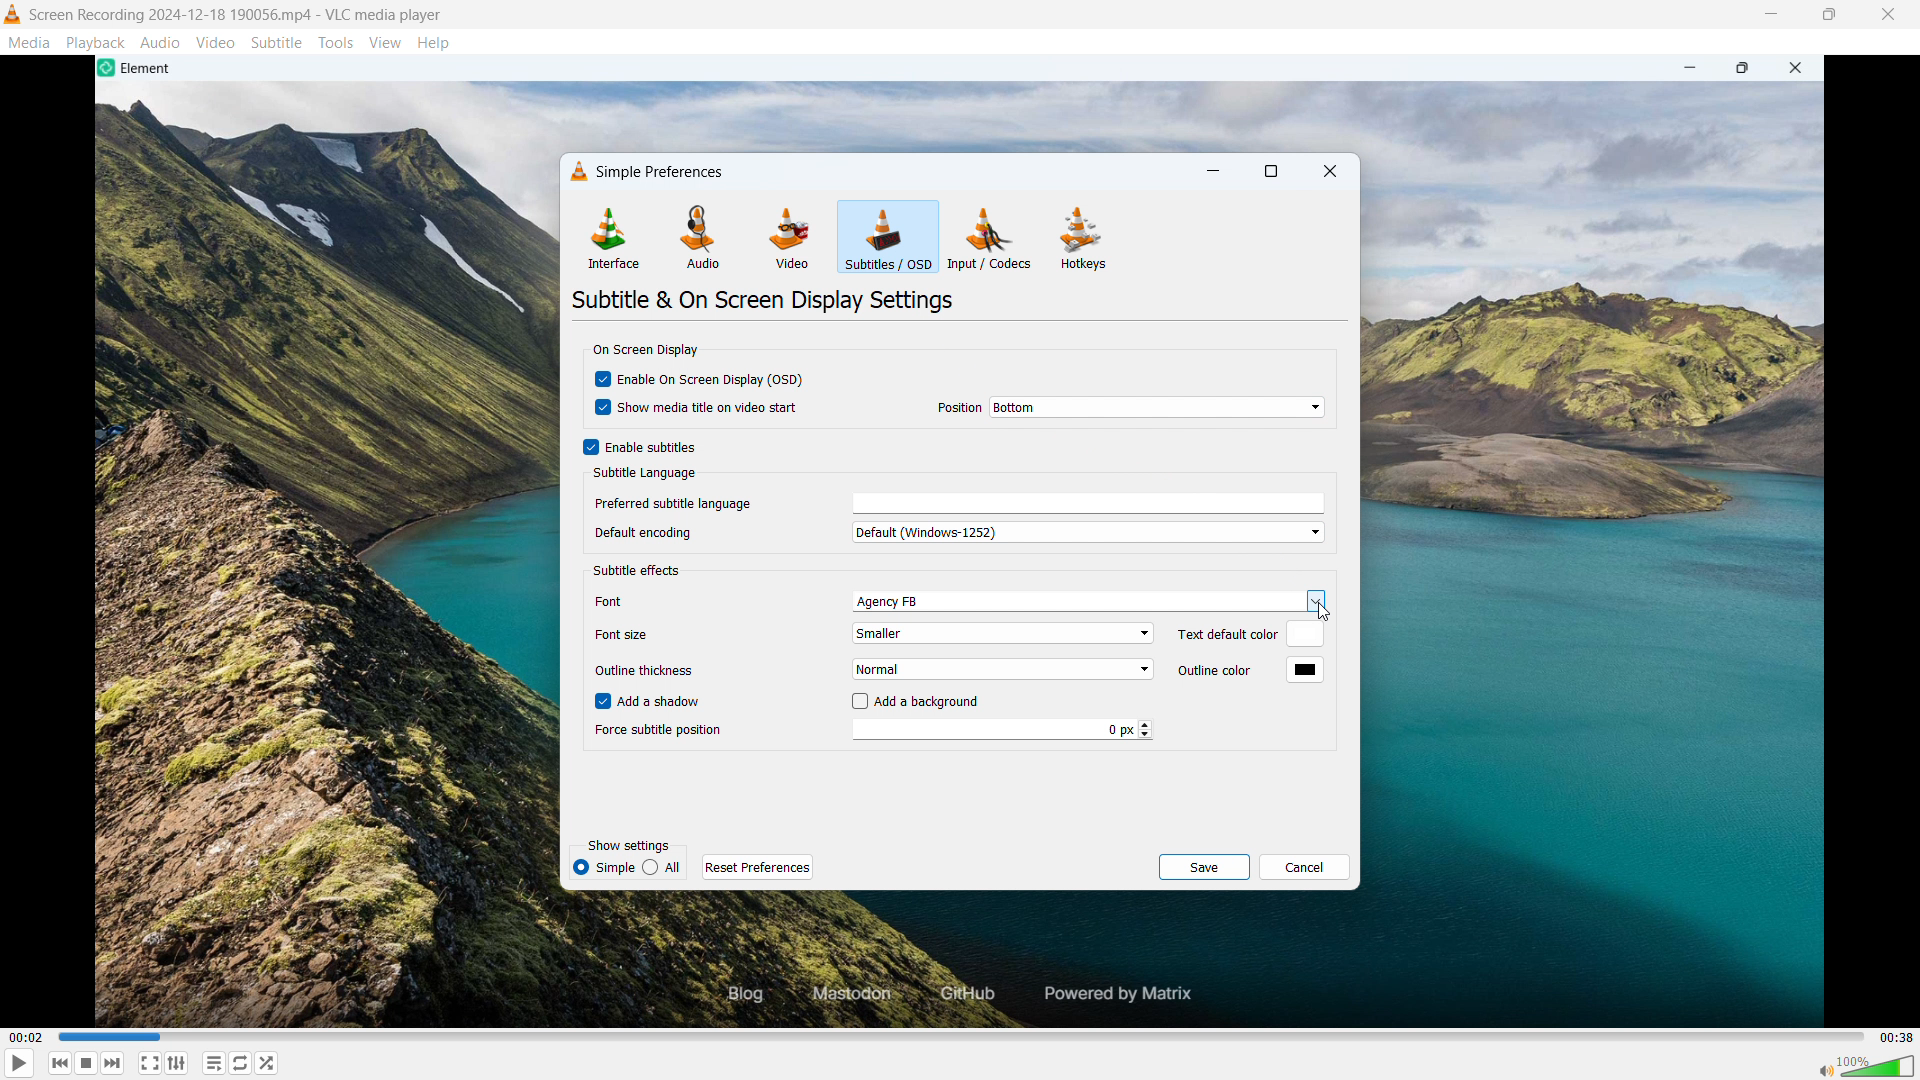 The image size is (1920, 1080). Describe the element at coordinates (700, 237) in the screenshot. I see `audio` at that location.